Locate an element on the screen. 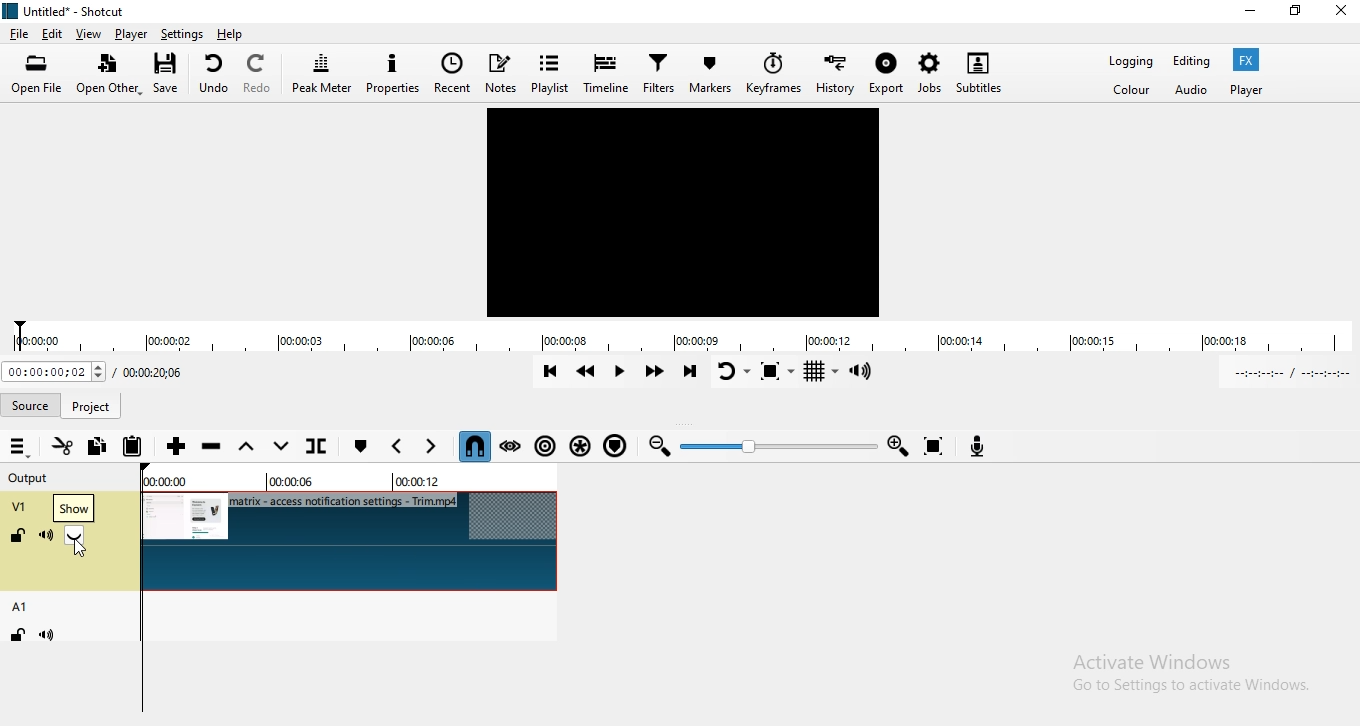  Mute is located at coordinates (55, 637).